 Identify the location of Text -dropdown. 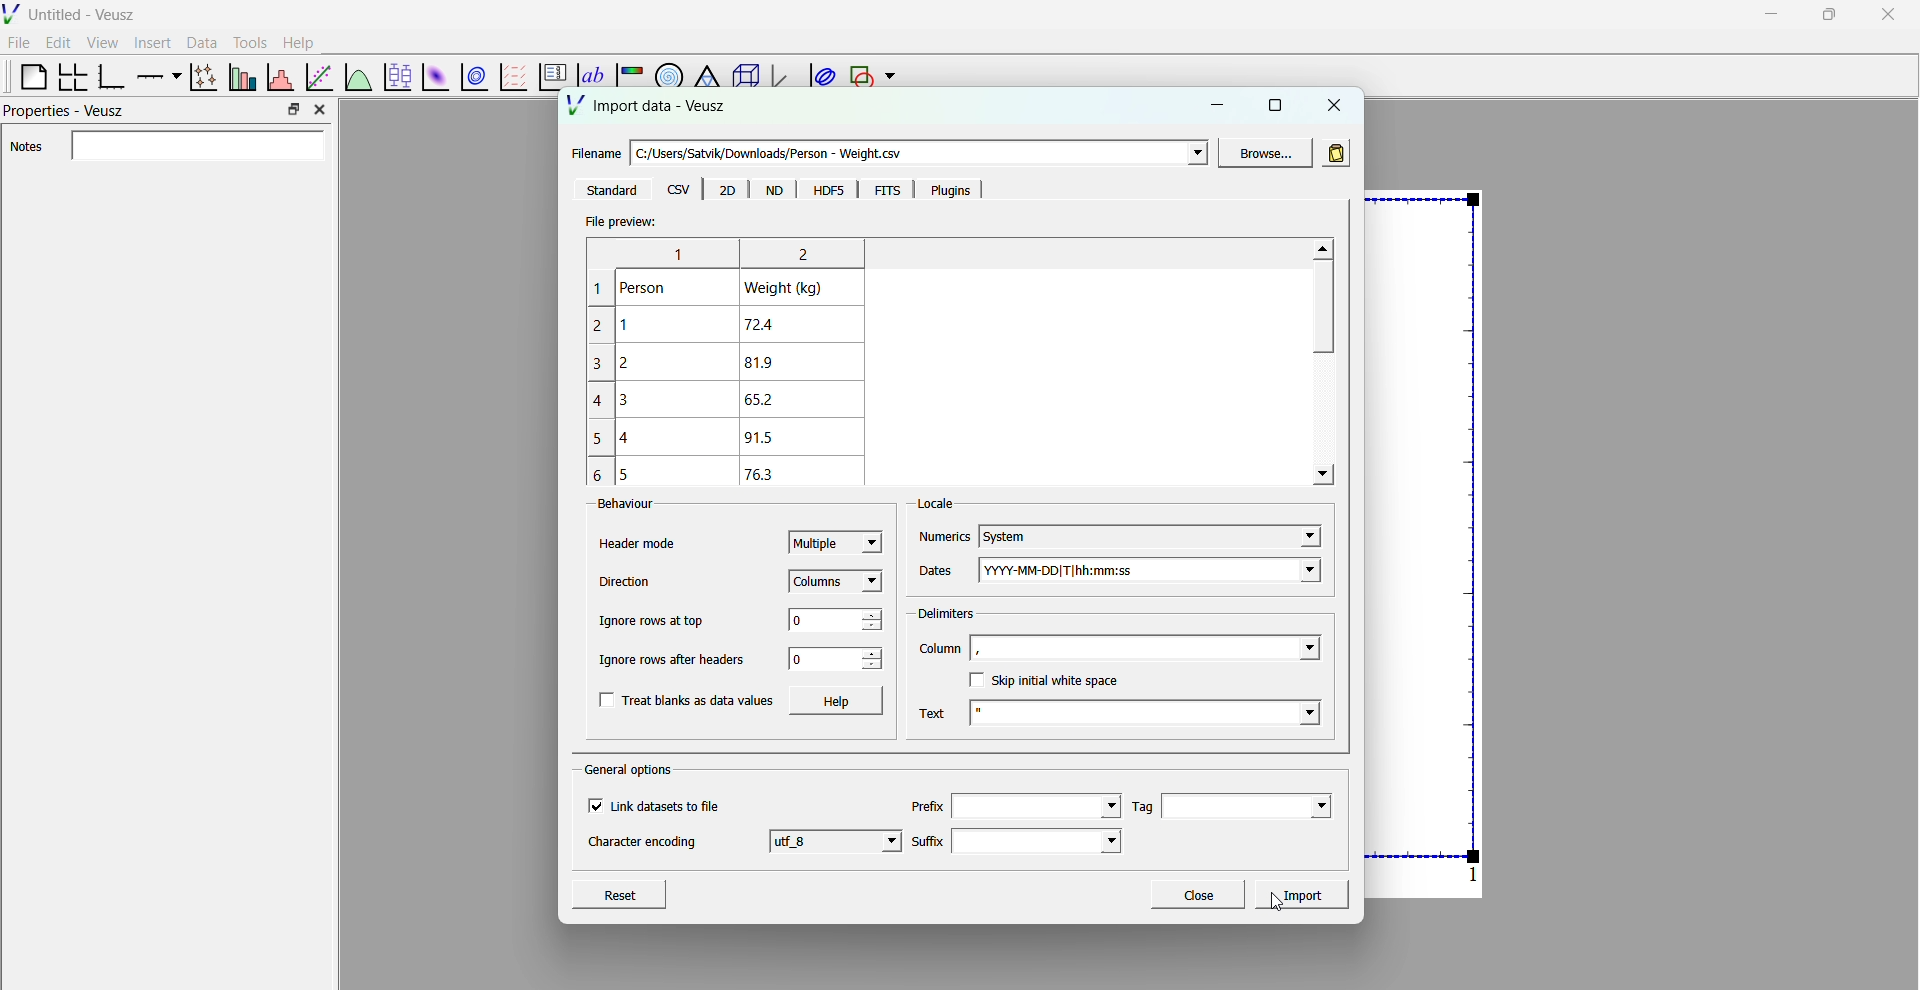
(1163, 717).